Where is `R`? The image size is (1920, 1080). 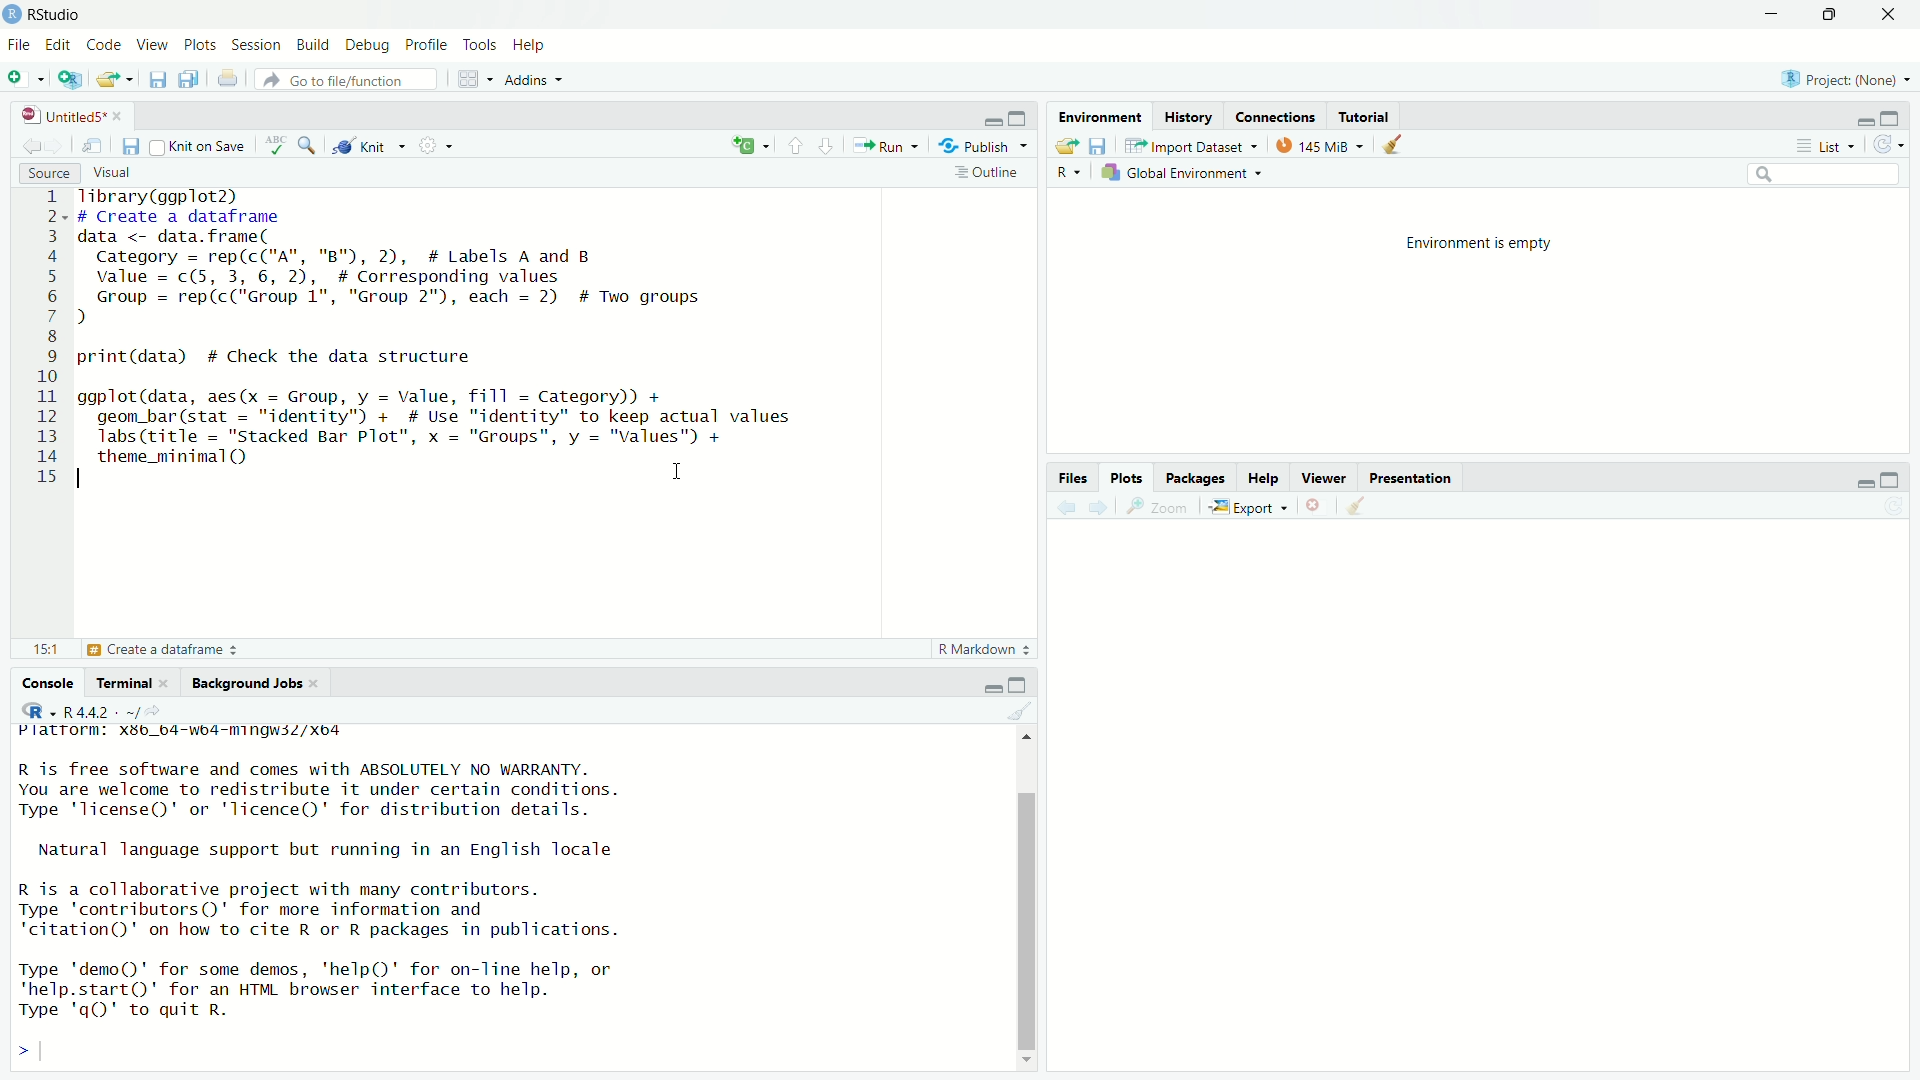
R is located at coordinates (1069, 173).